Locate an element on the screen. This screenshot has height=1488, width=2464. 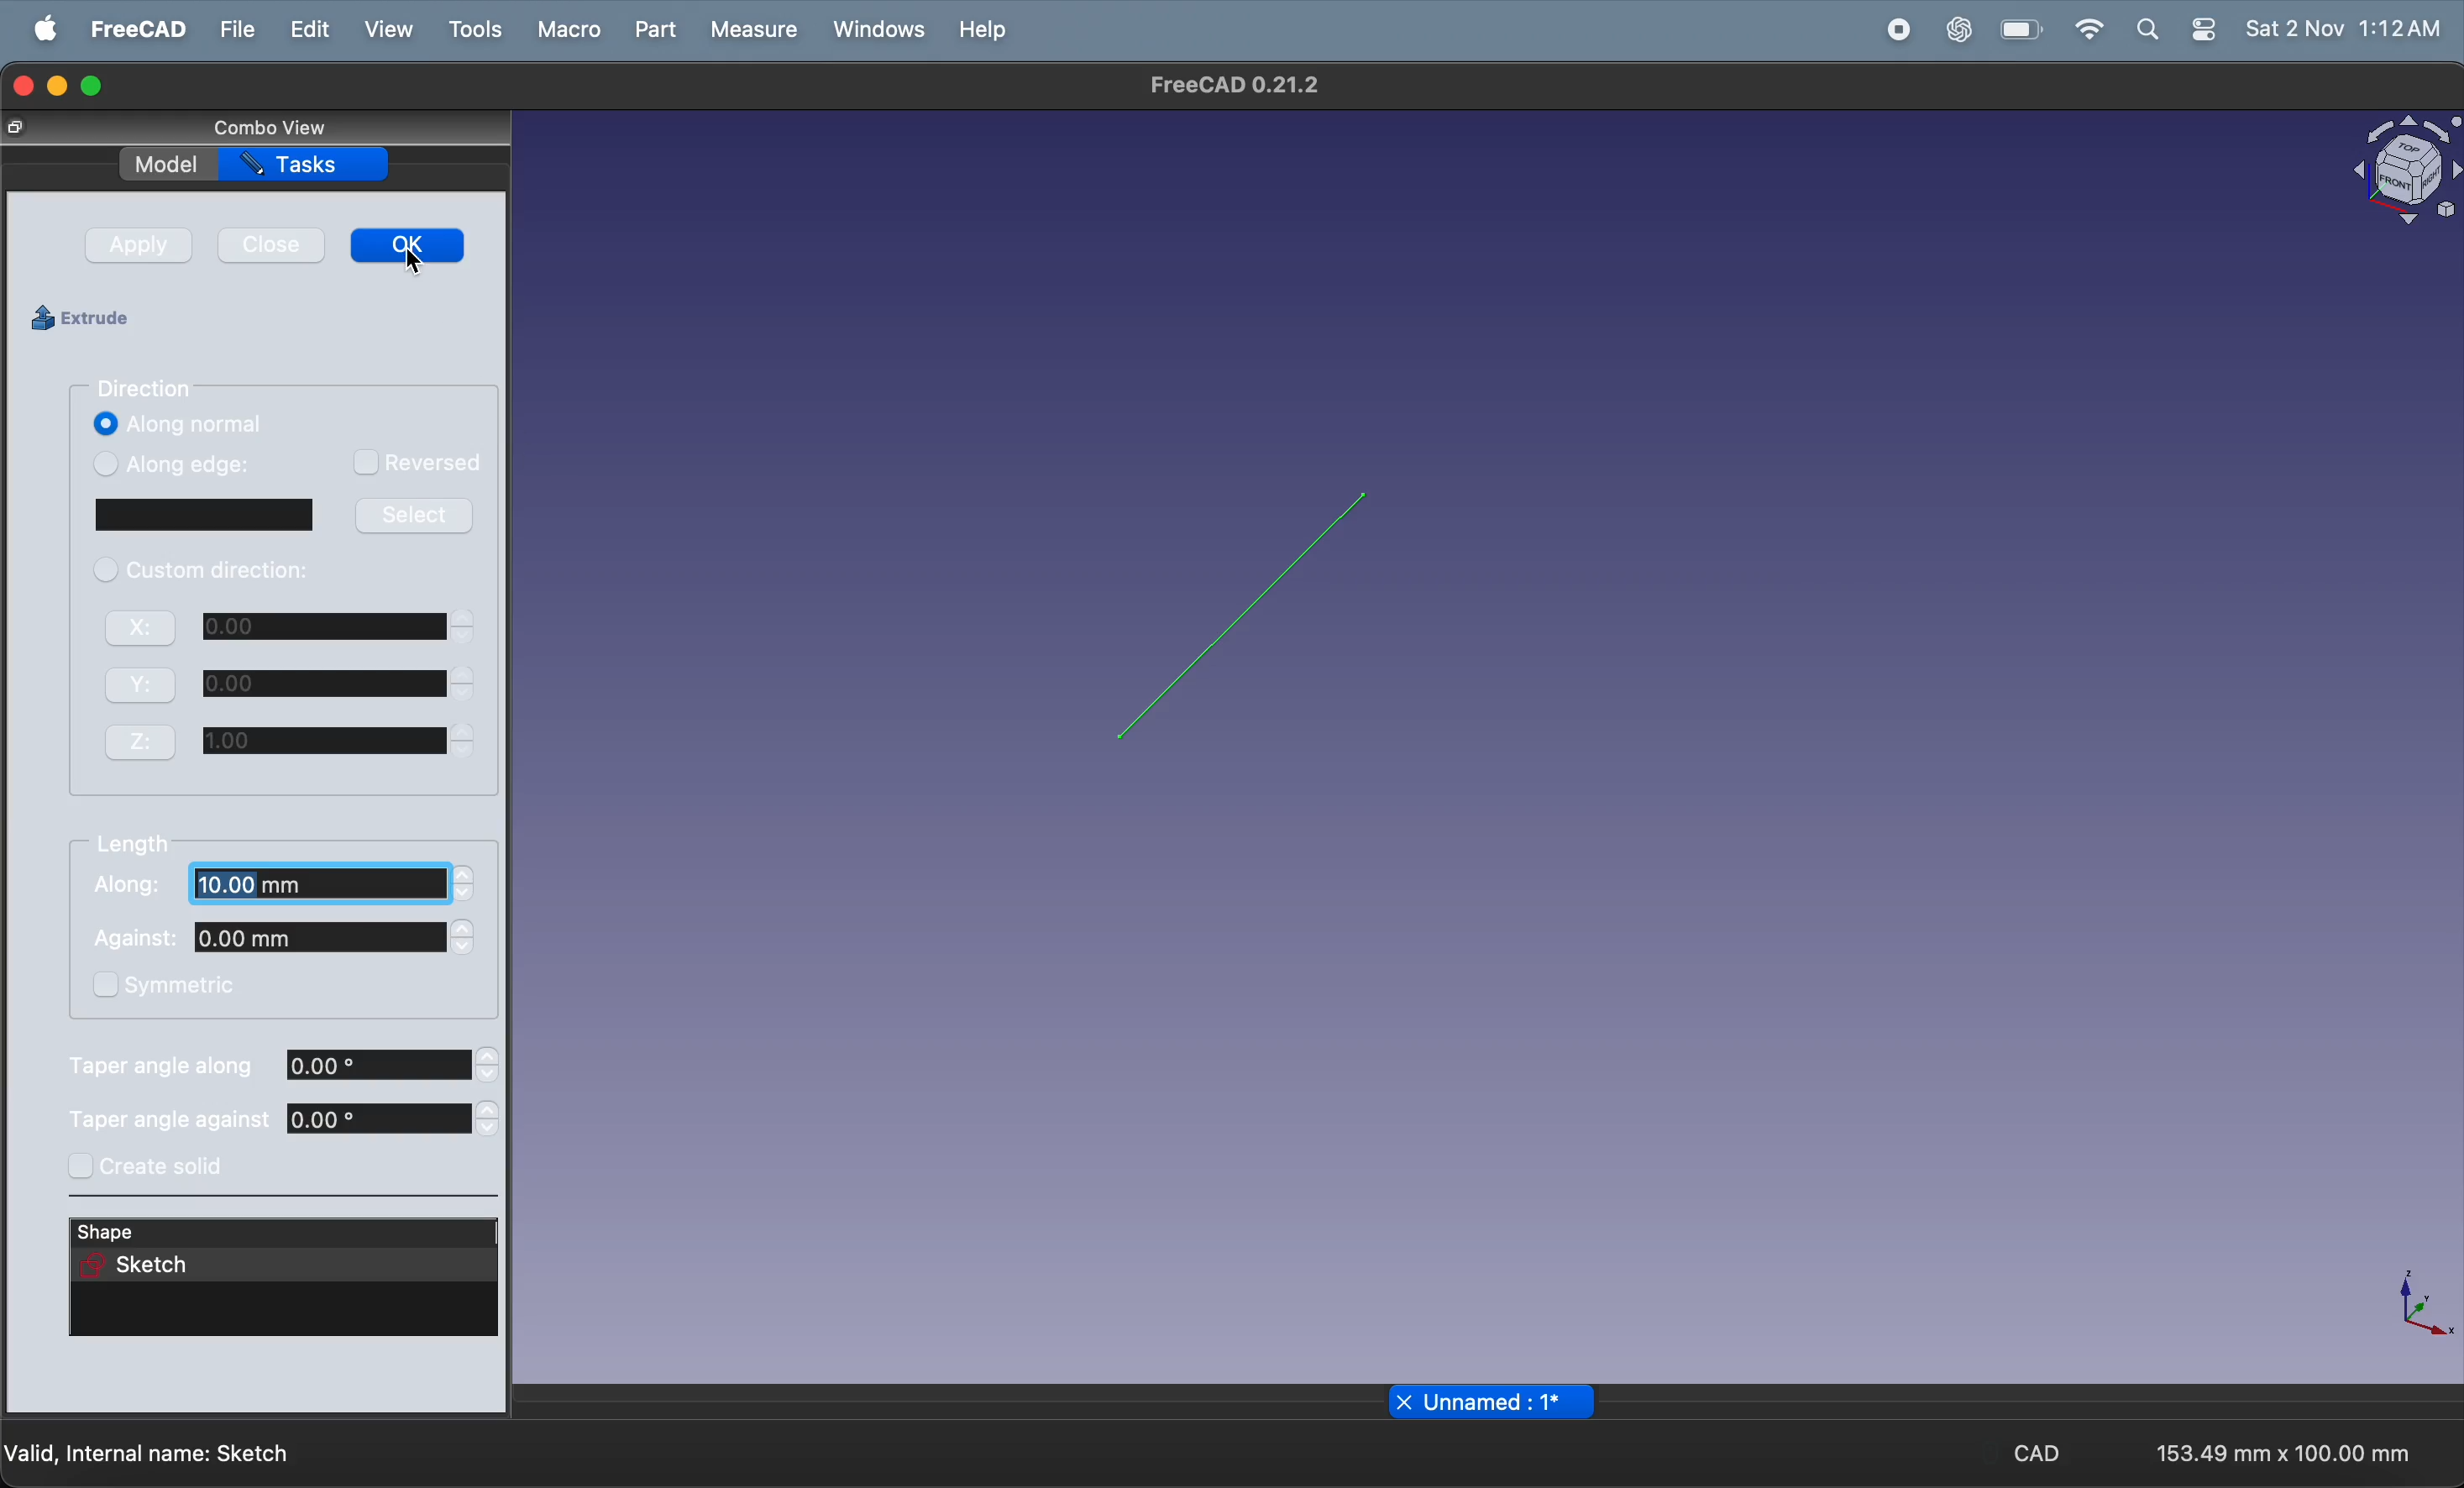
window is located at coordinates (202, 514).